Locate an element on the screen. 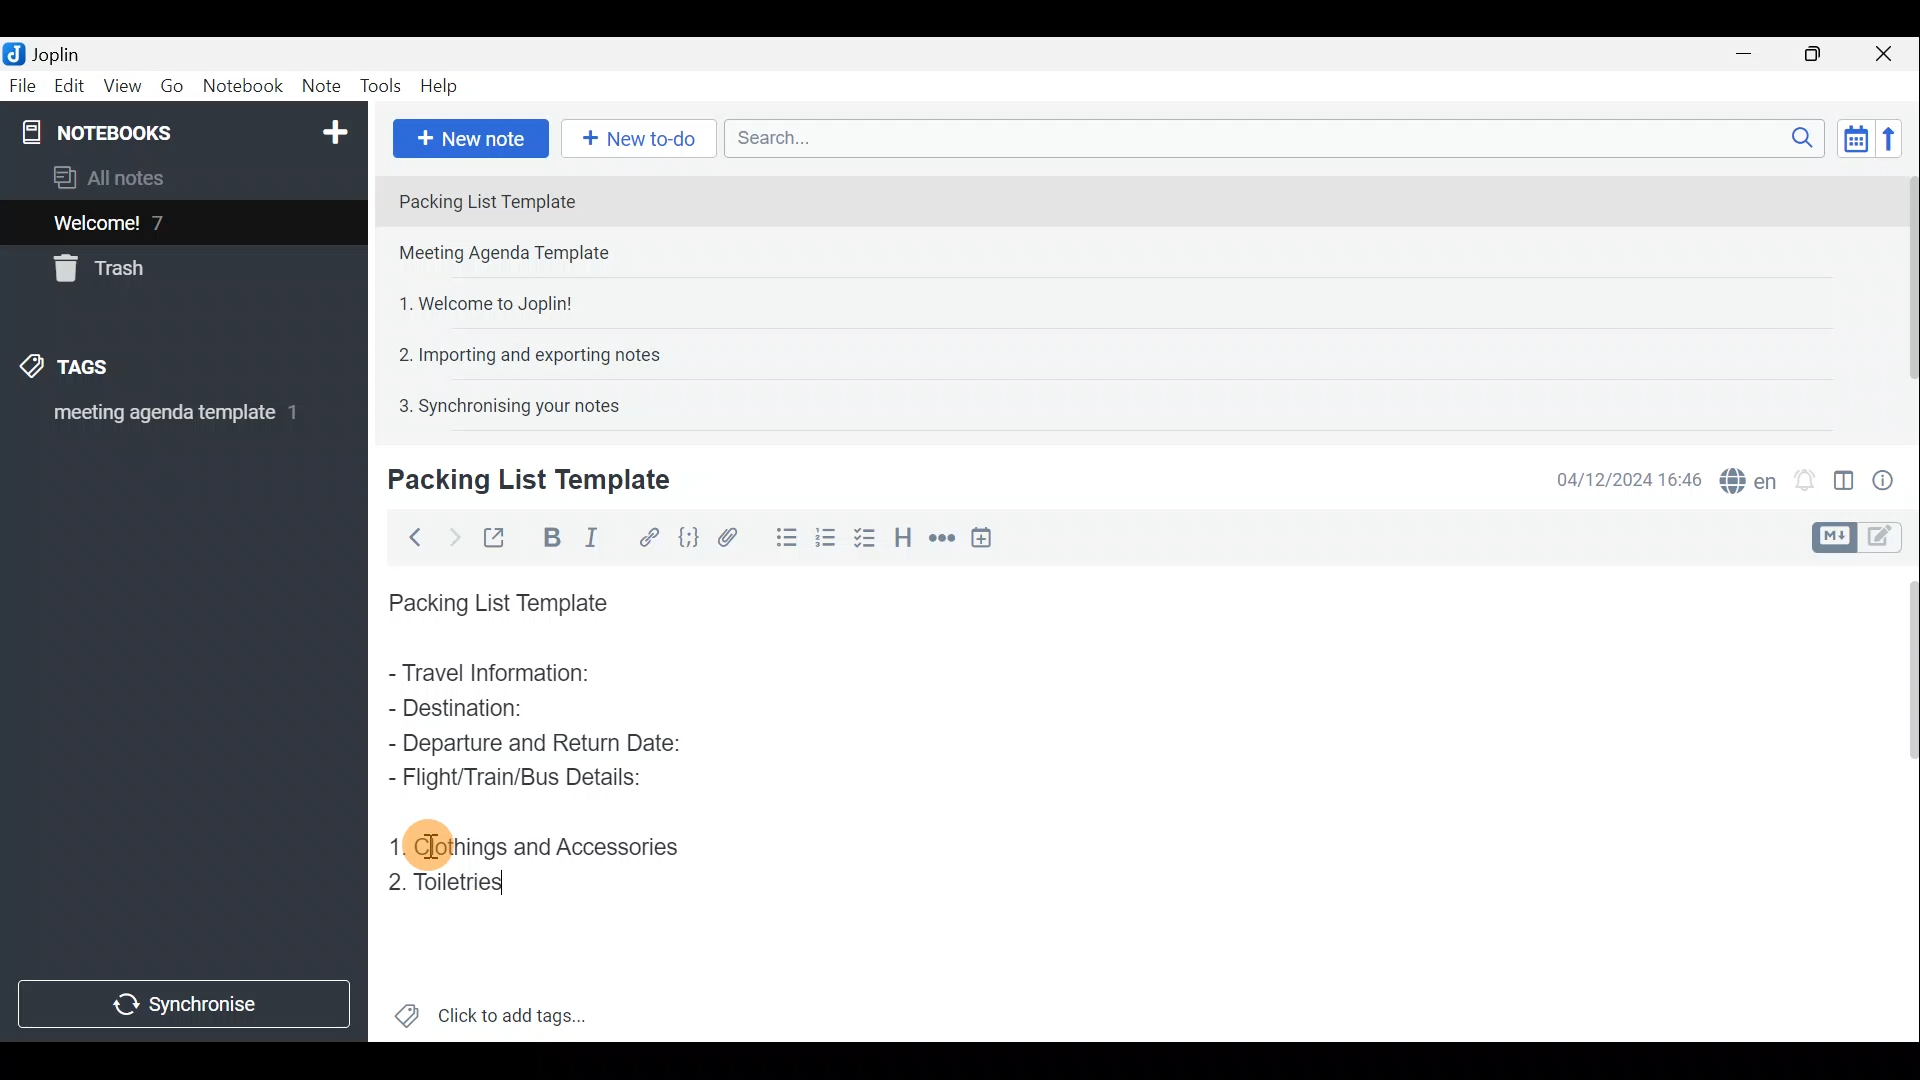  Bold is located at coordinates (549, 536).